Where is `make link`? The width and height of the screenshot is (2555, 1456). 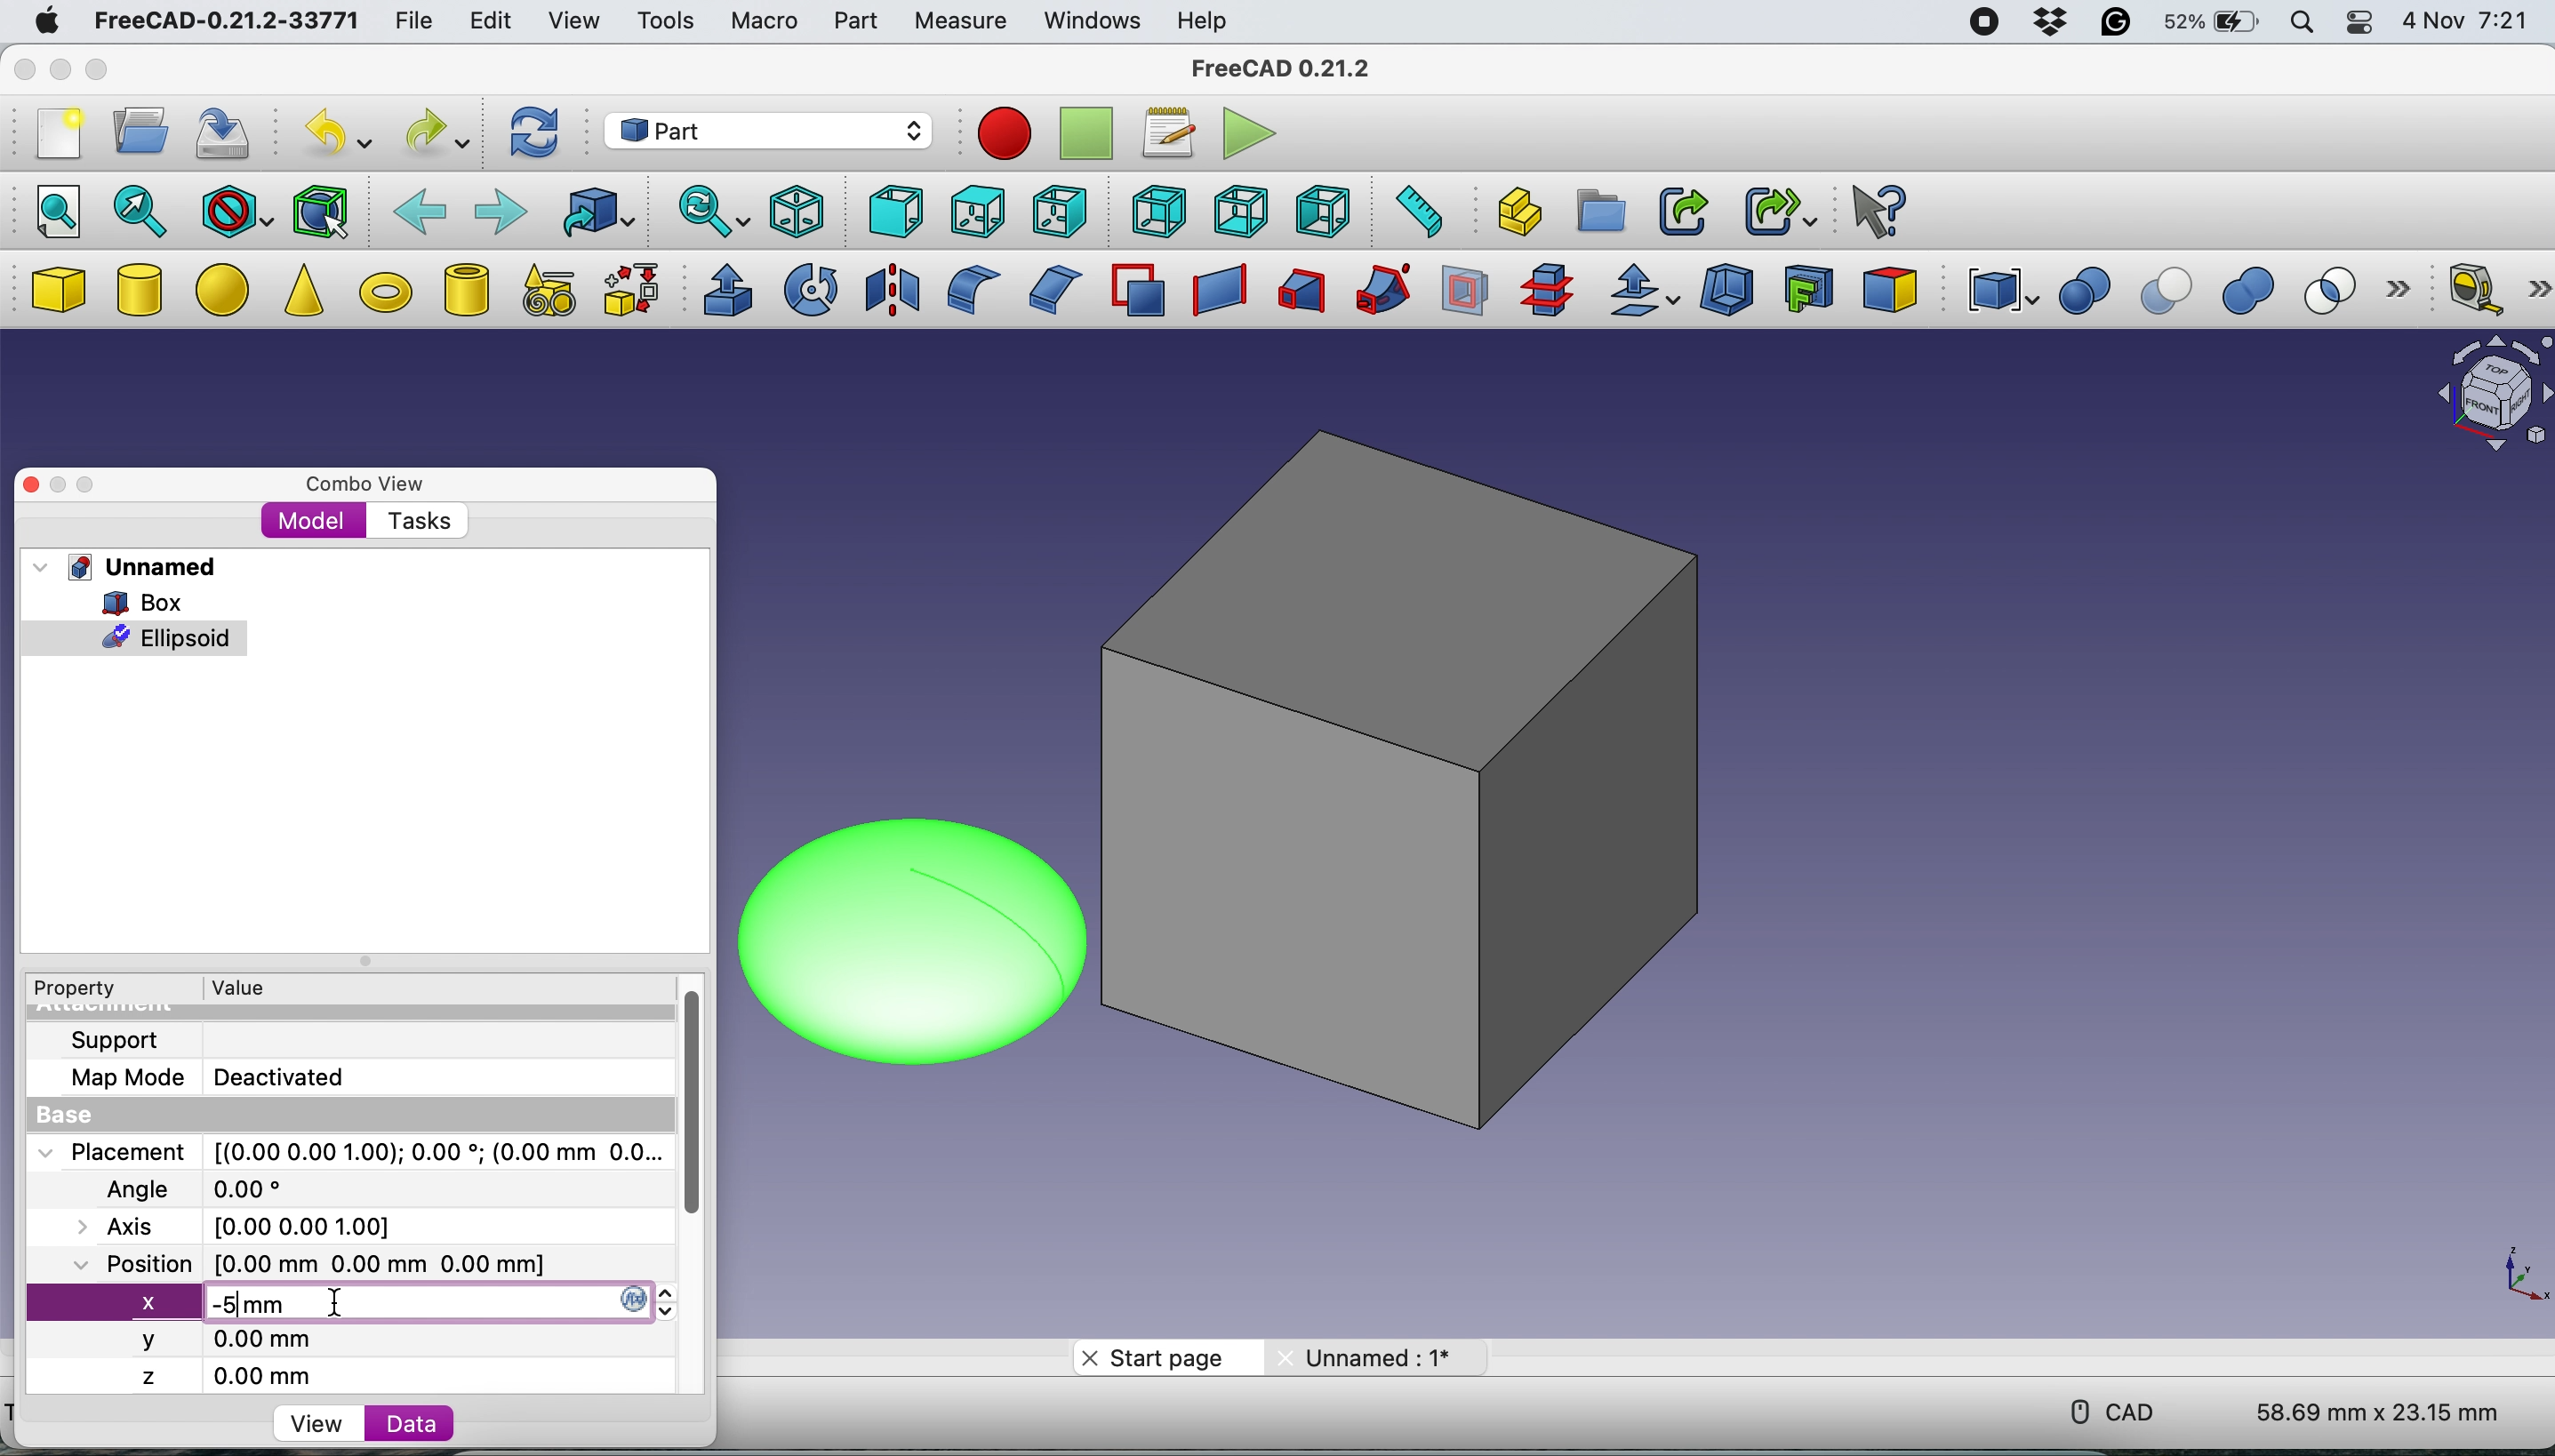 make link is located at coordinates (1682, 210).